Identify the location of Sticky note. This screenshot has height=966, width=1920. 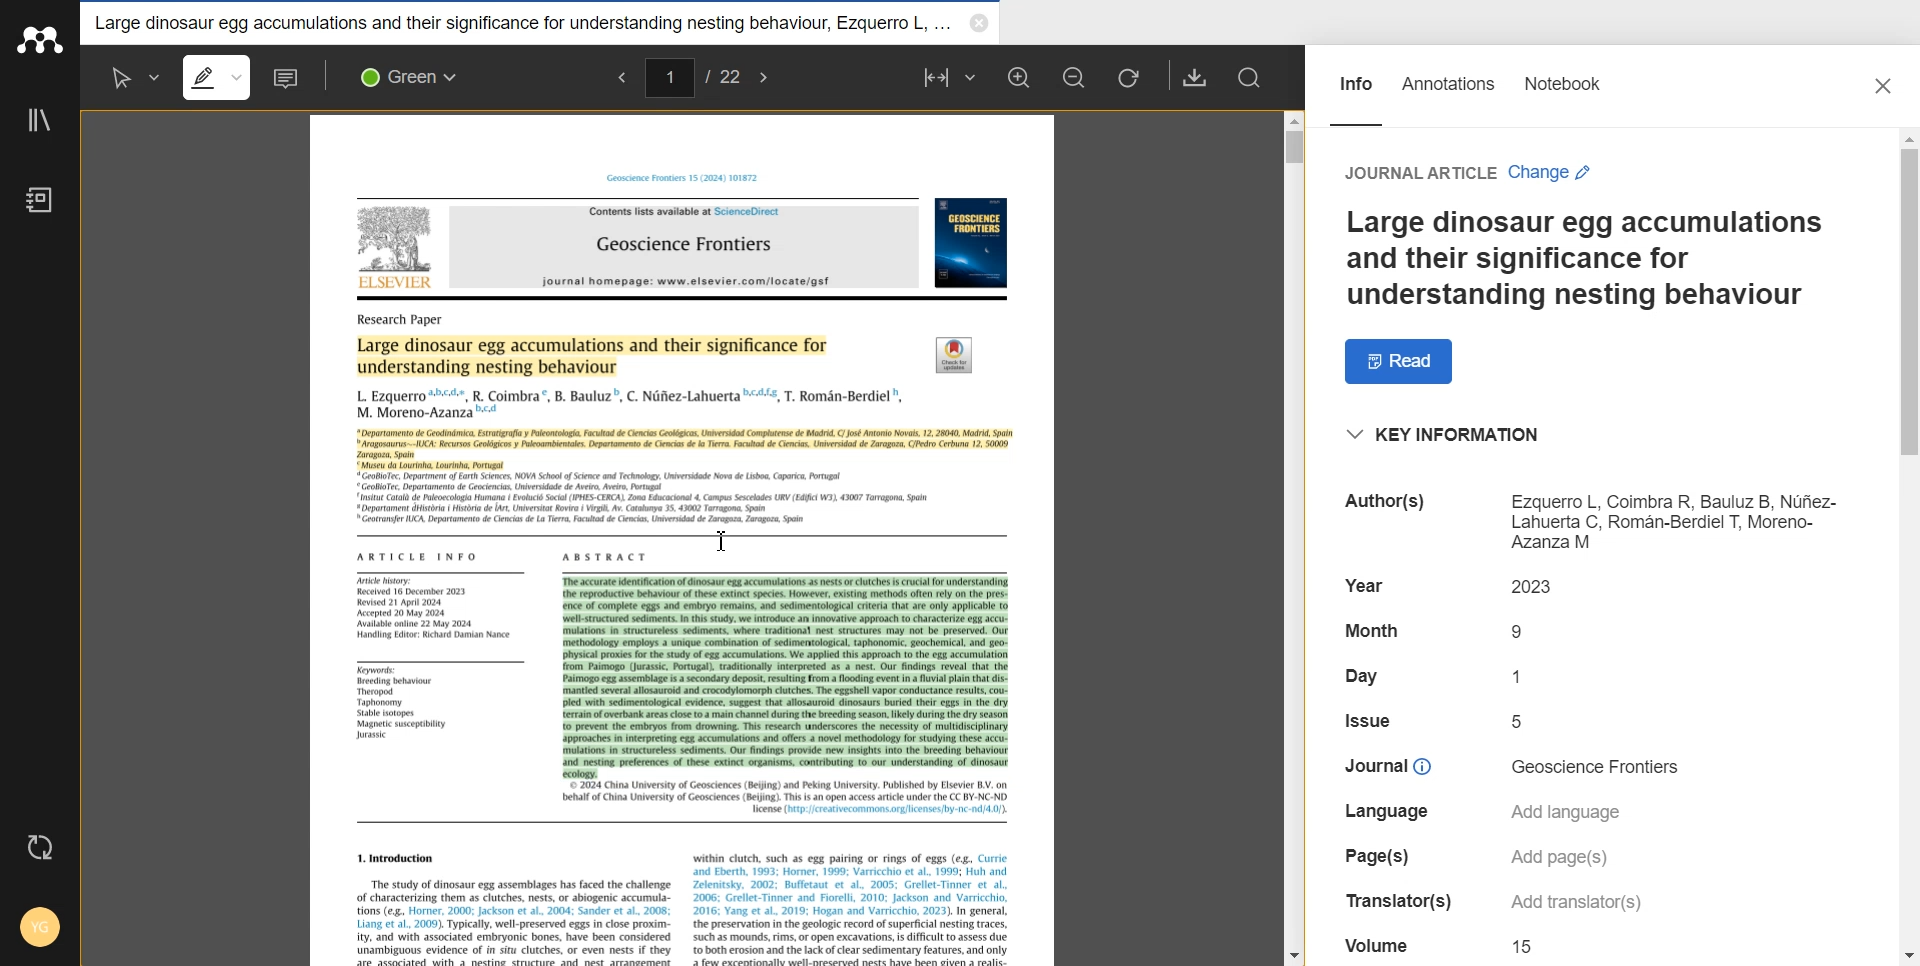
(288, 78).